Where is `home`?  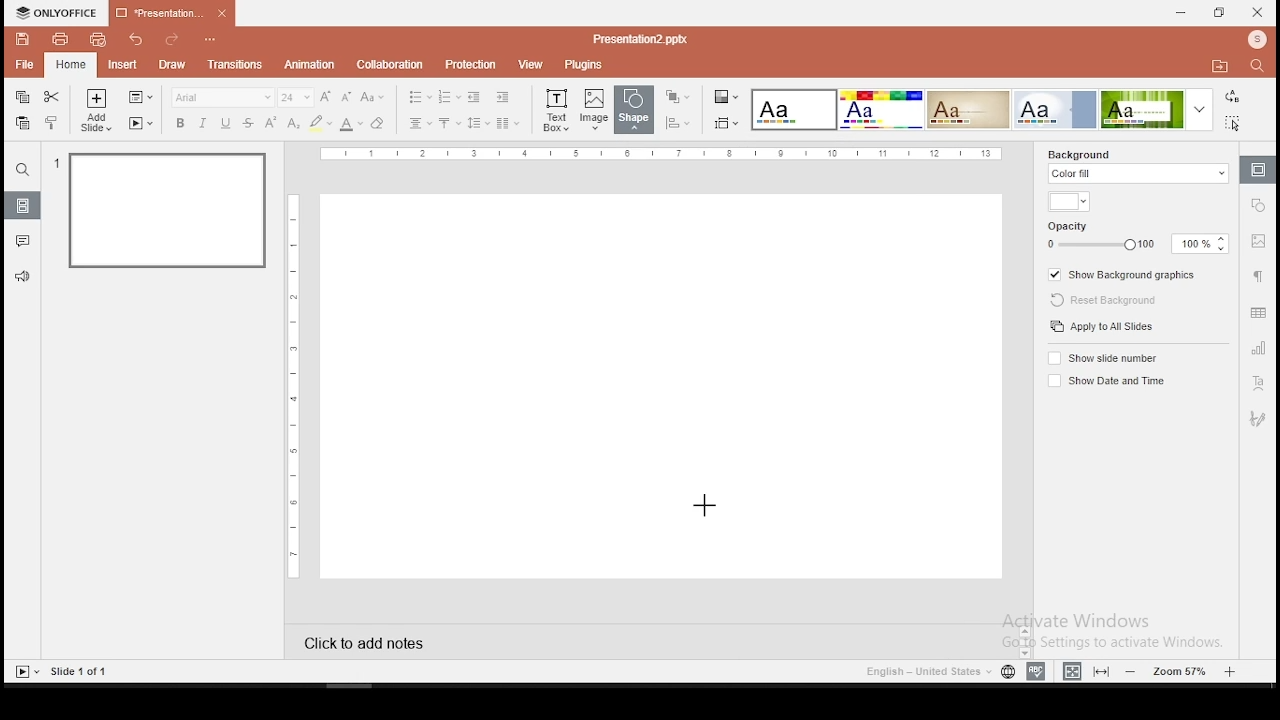 home is located at coordinates (71, 66).